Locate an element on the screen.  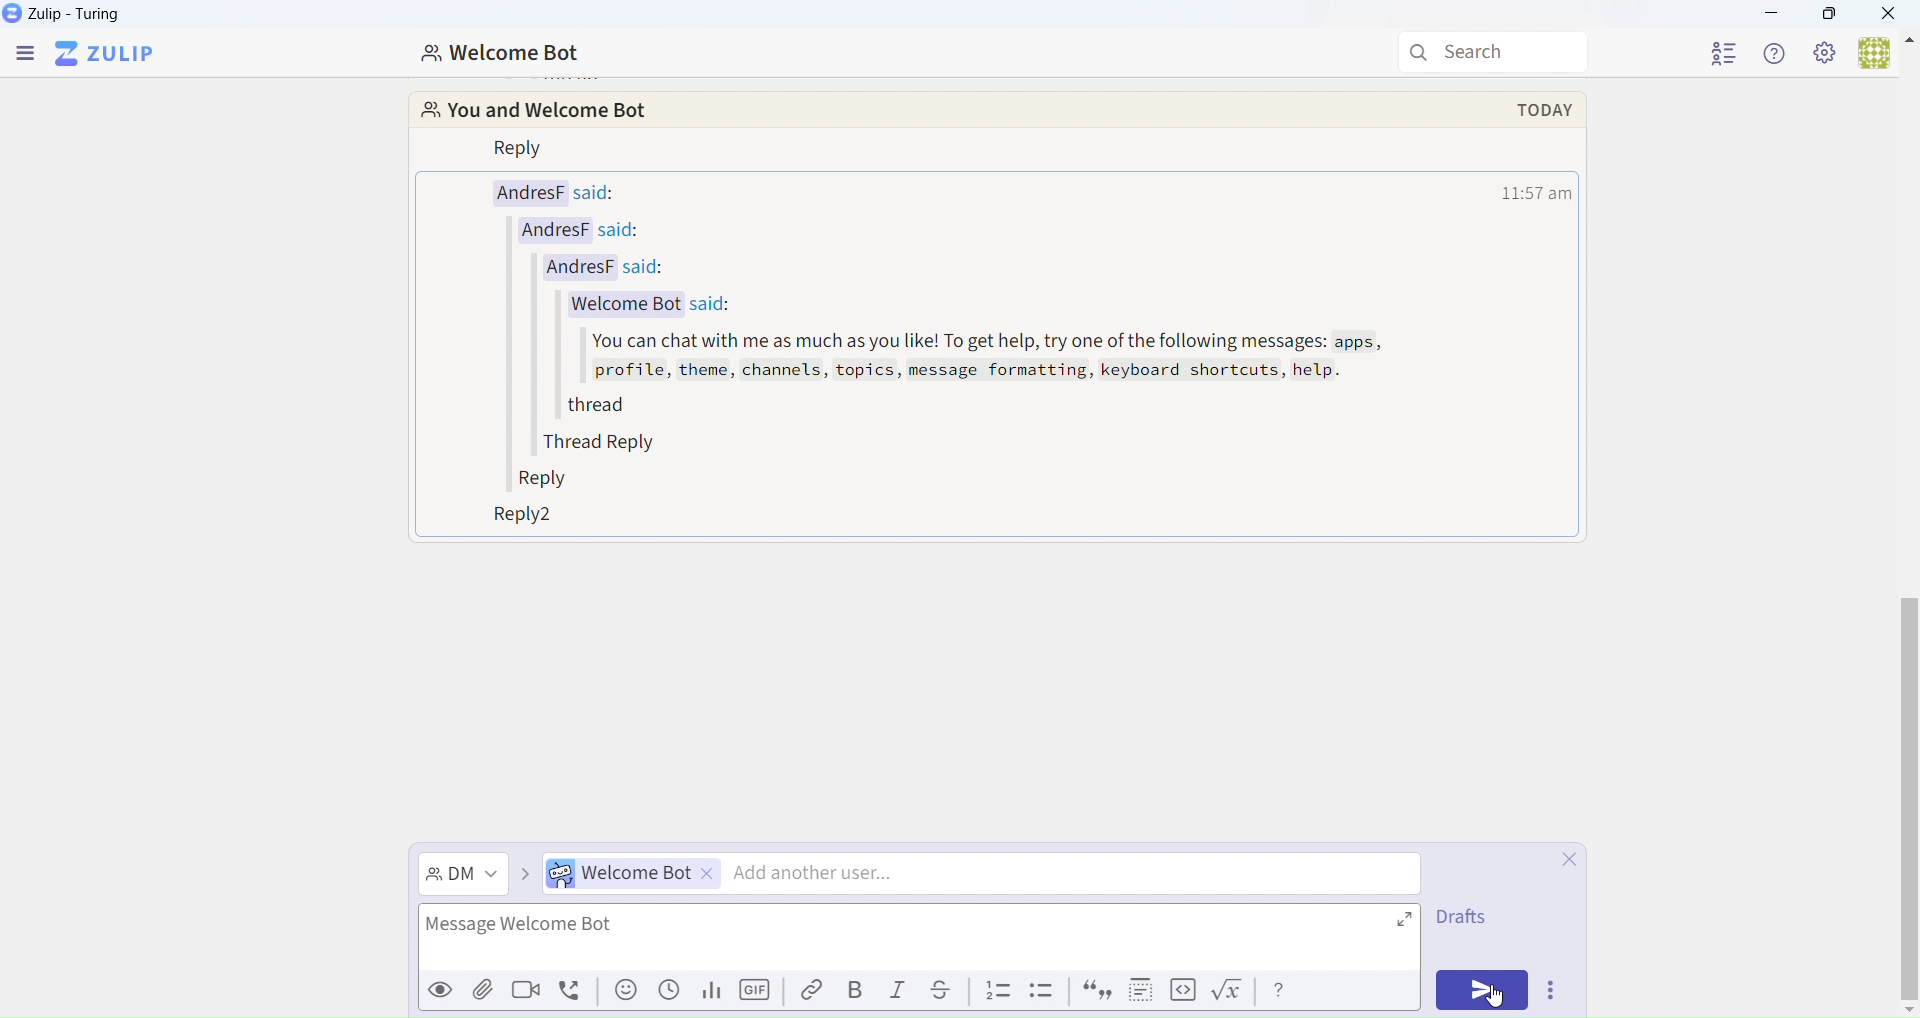
You can chat with me as much as you like! To get help, try one of the following messages: apps,
profile, theme, channels, topics, message formatting, keyboard shortcuts, help. is located at coordinates (986, 357).